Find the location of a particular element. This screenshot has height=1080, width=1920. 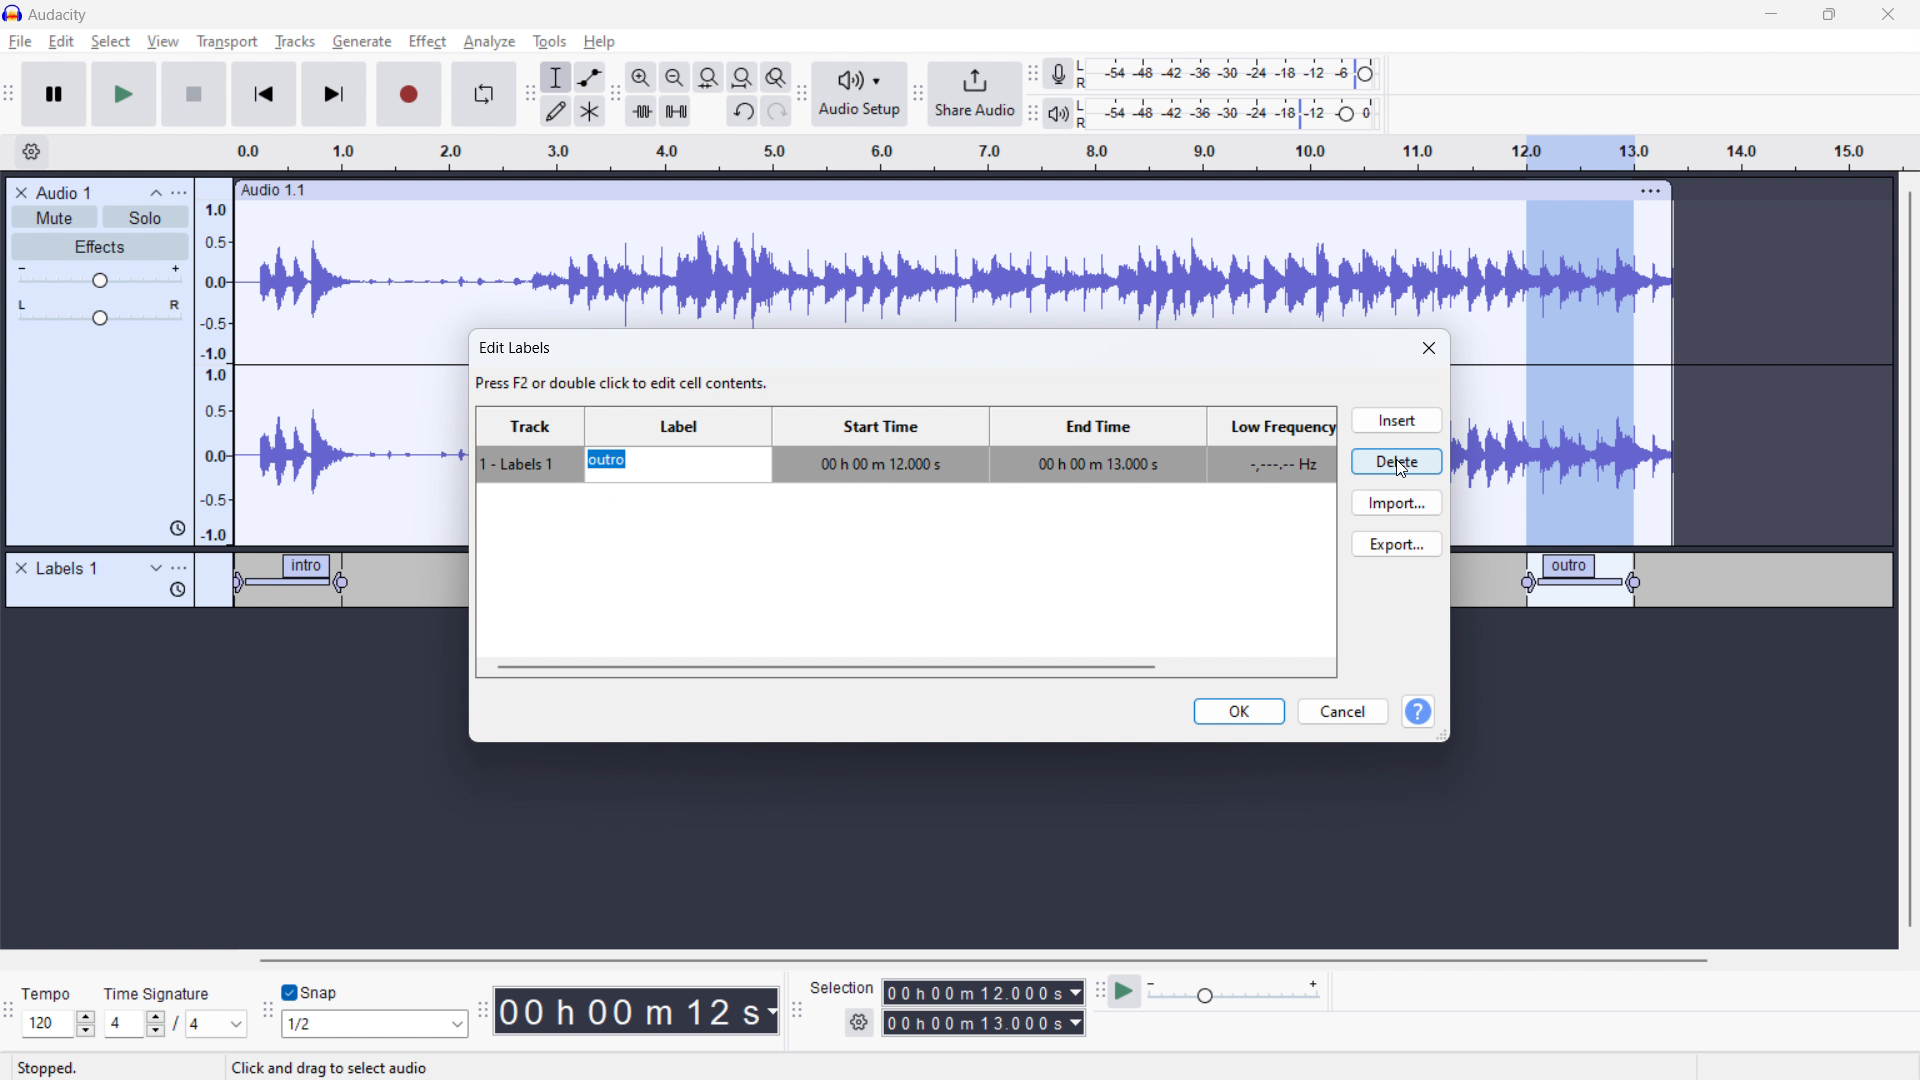

maximize is located at coordinates (1829, 15).